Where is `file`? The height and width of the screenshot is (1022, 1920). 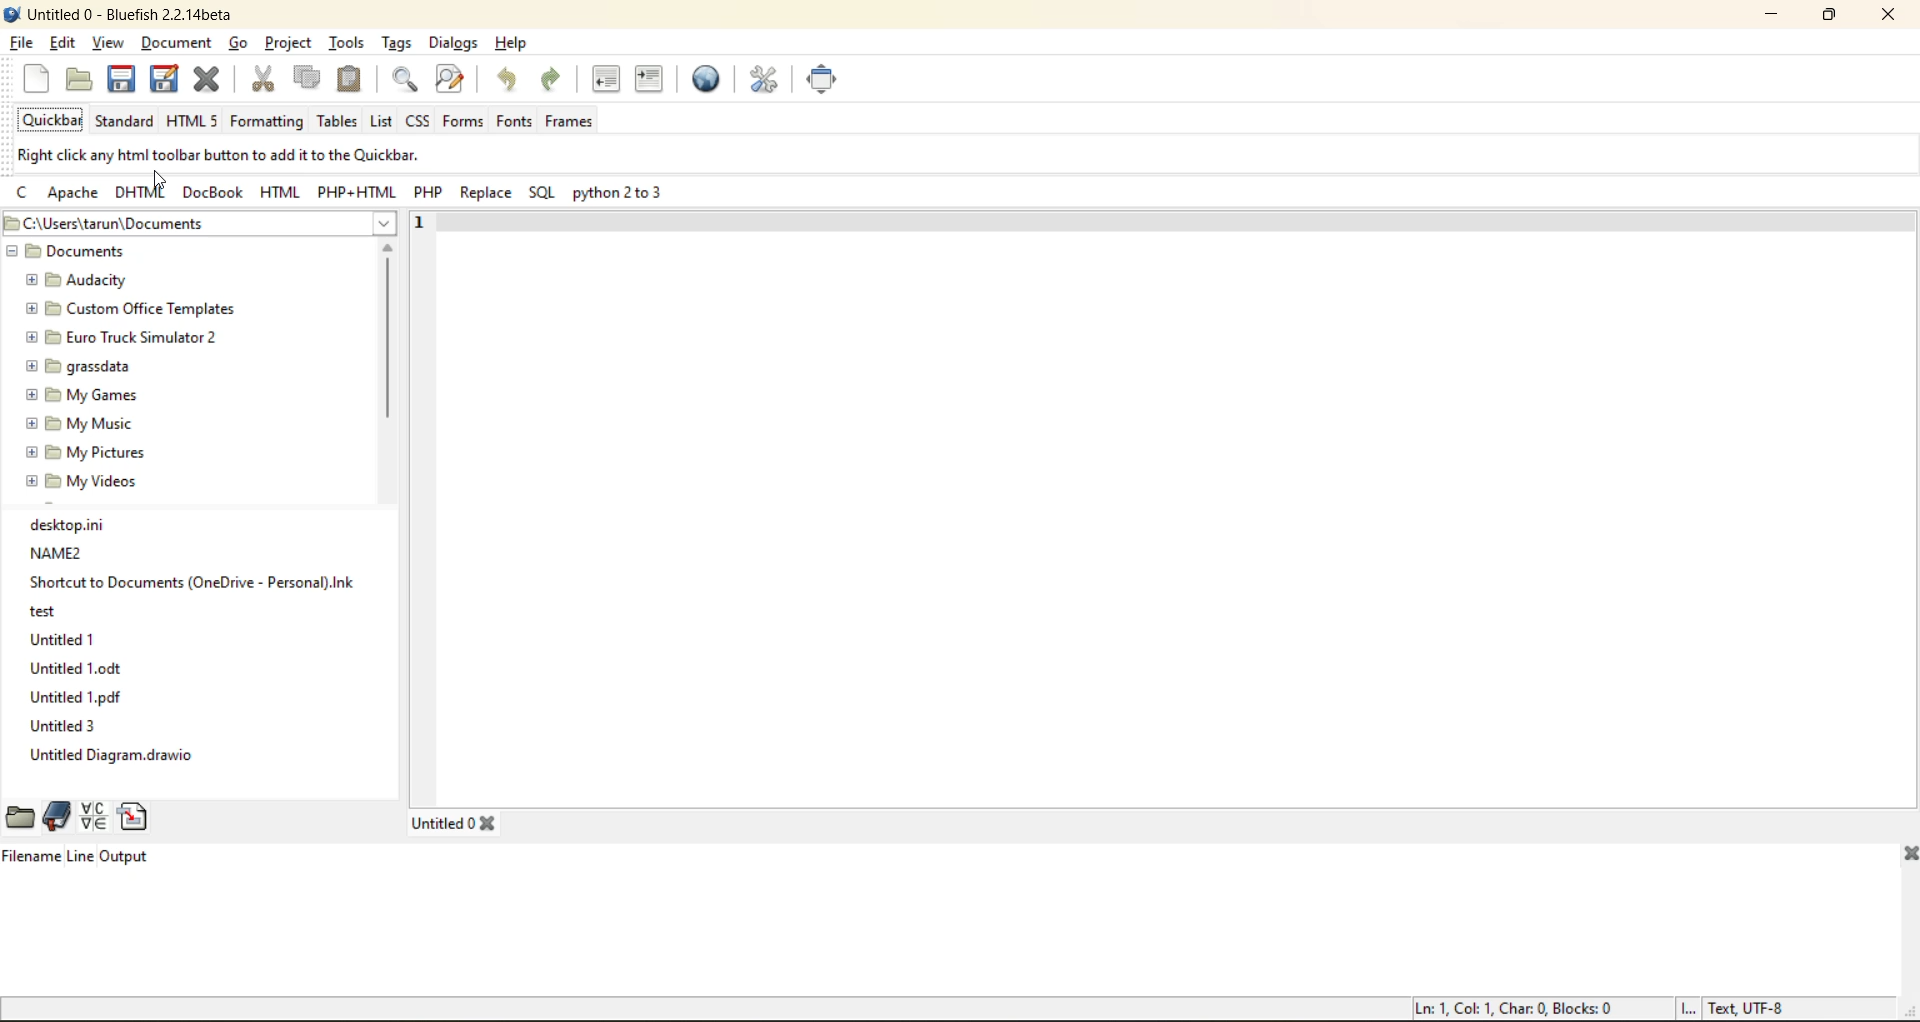 file is located at coordinates (20, 42).